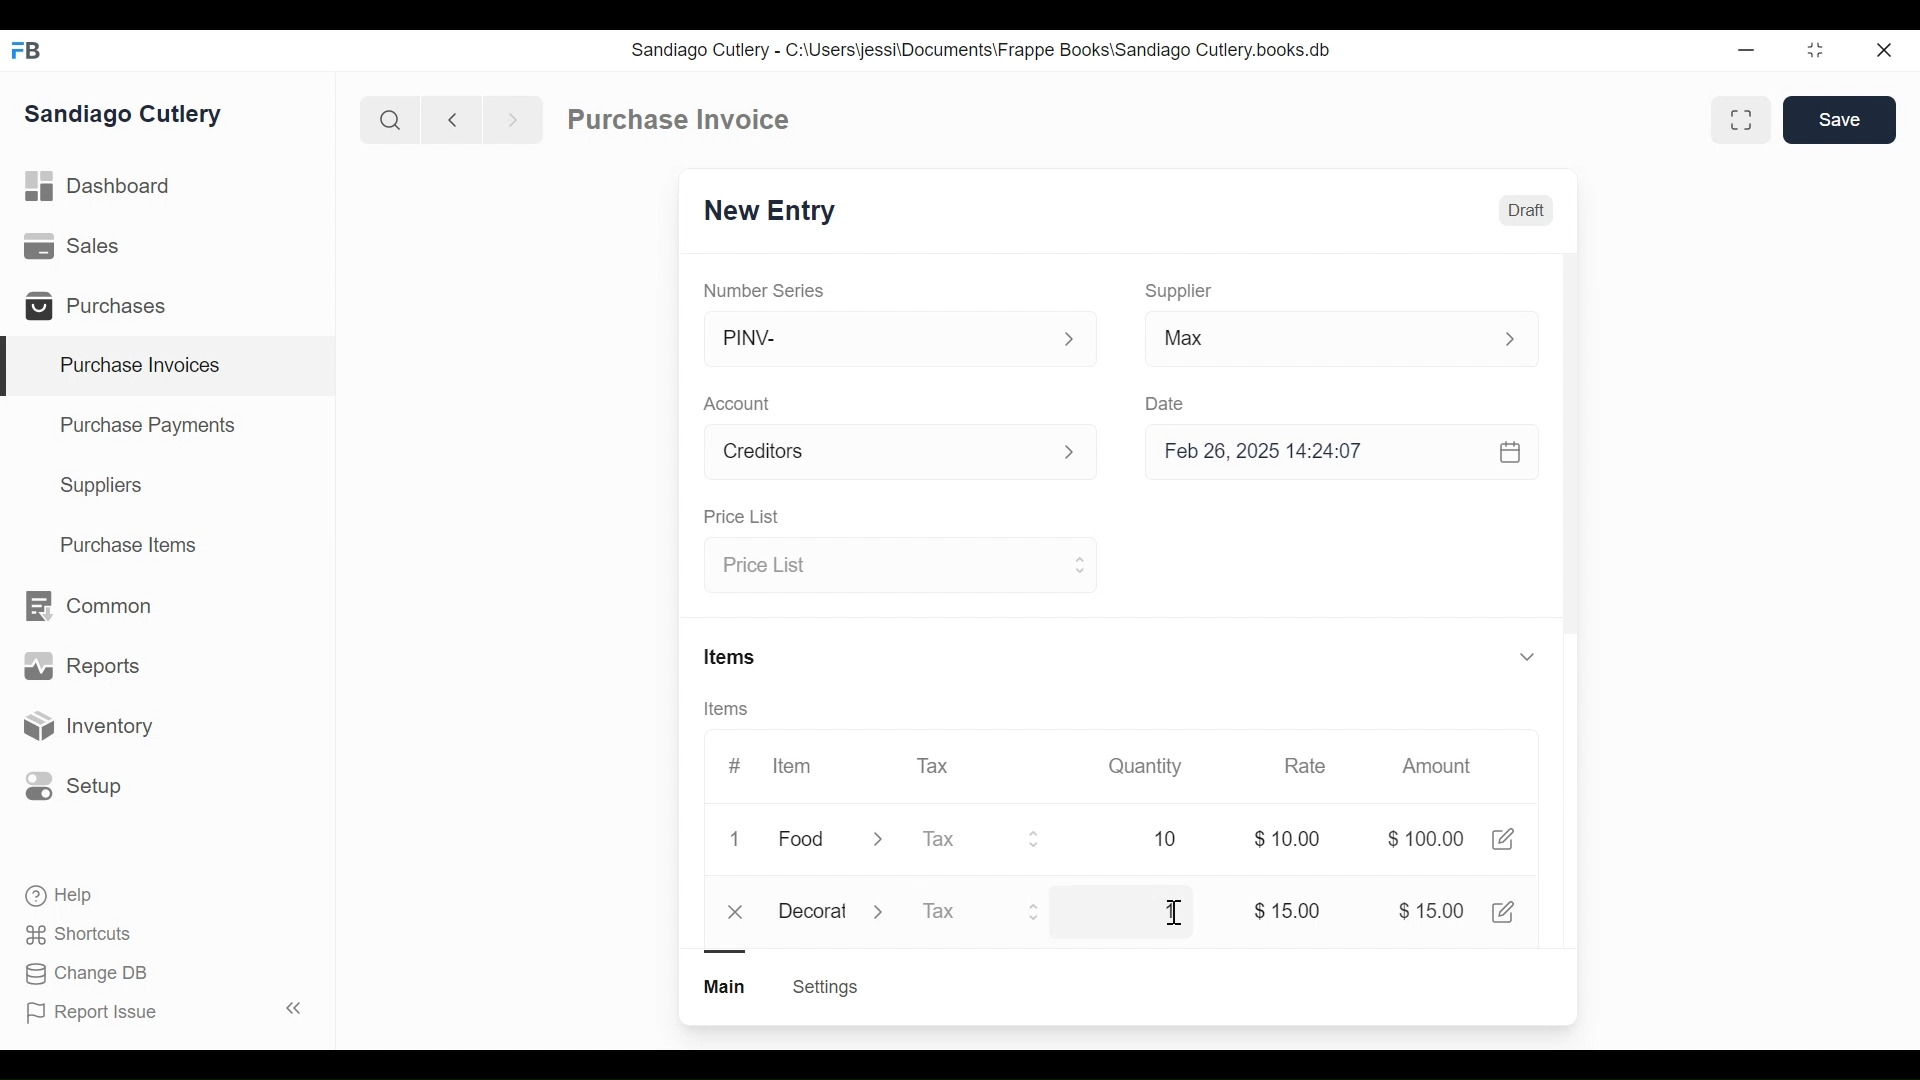 This screenshot has width=1920, height=1080. I want to click on Settings, so click(824, 987).